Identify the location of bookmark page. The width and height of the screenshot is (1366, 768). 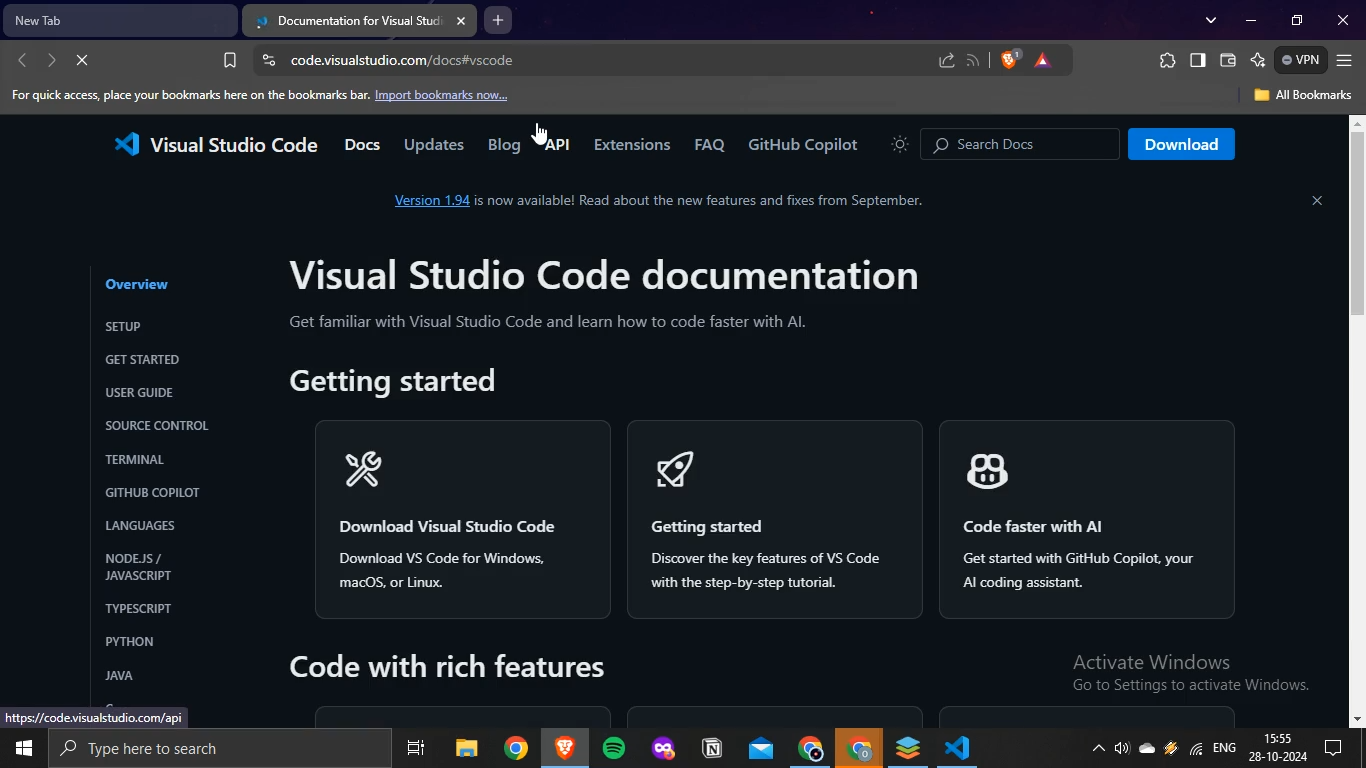
(231, 59).